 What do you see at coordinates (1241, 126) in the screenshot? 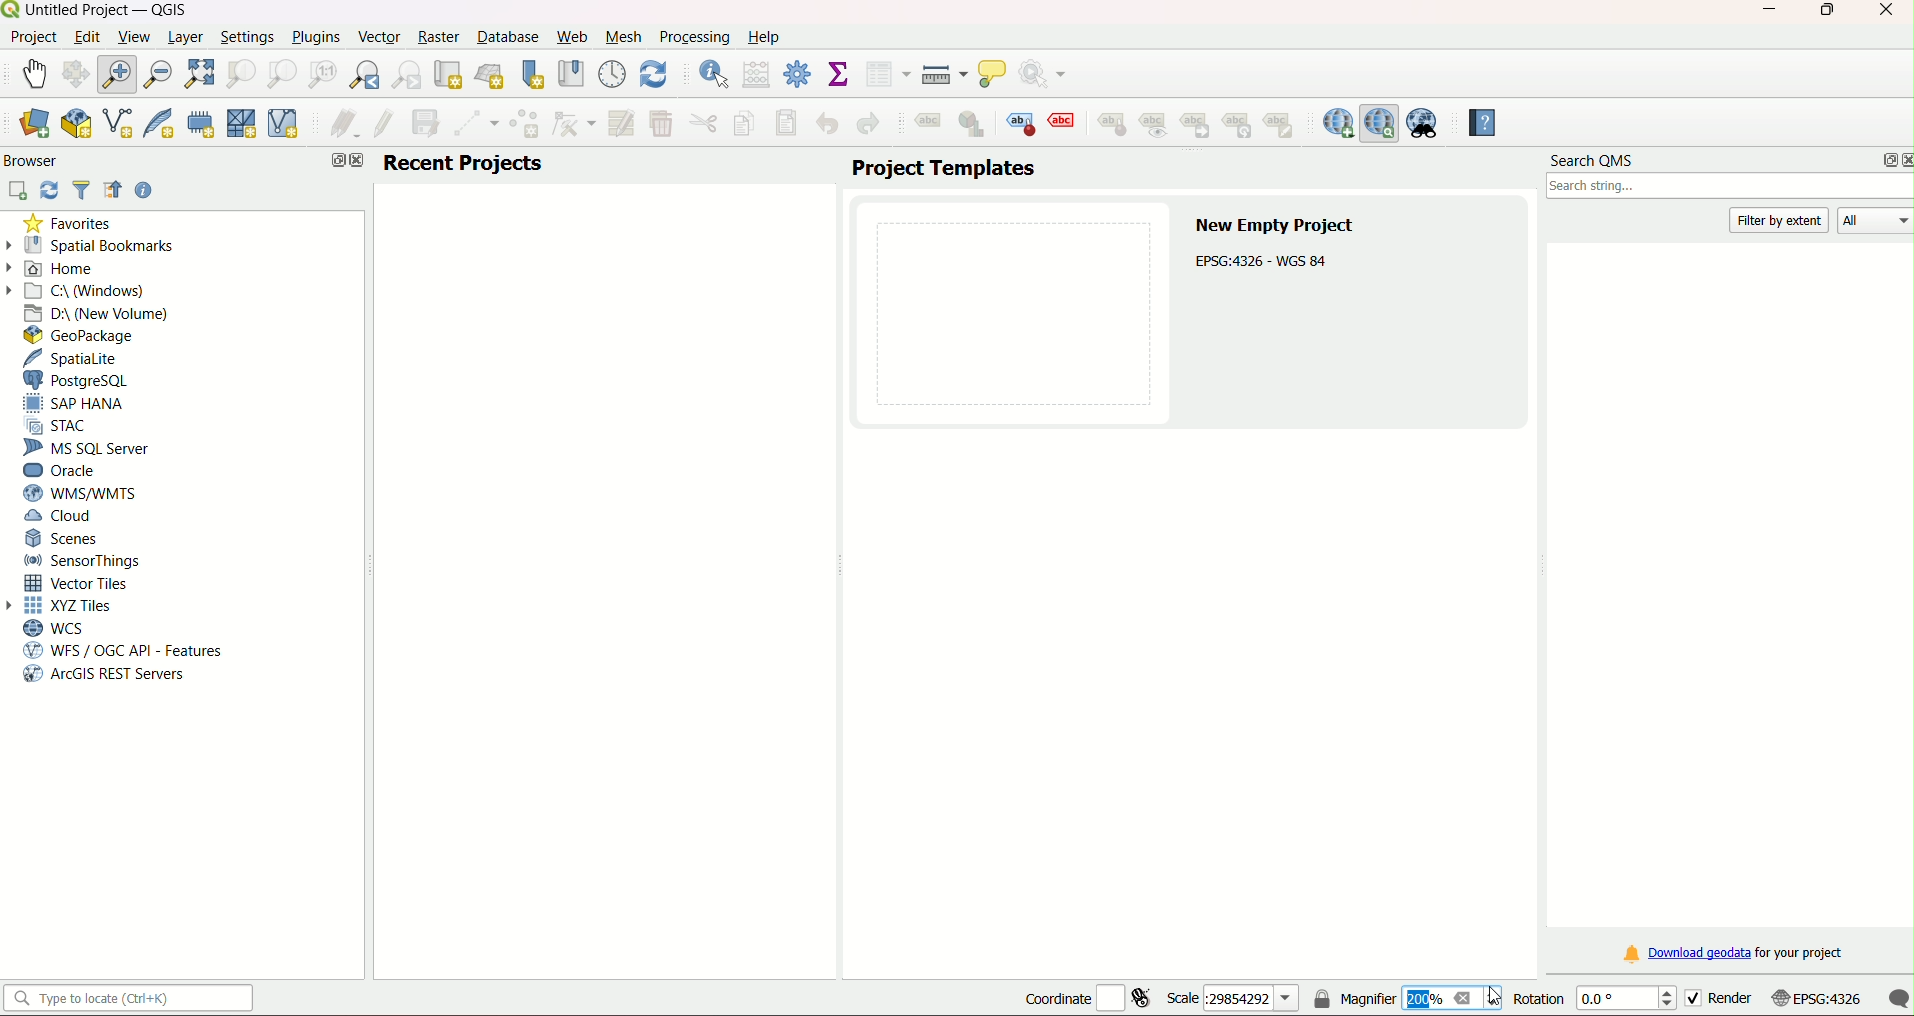
I see `rotate label` at bounding box center [1241, 126].